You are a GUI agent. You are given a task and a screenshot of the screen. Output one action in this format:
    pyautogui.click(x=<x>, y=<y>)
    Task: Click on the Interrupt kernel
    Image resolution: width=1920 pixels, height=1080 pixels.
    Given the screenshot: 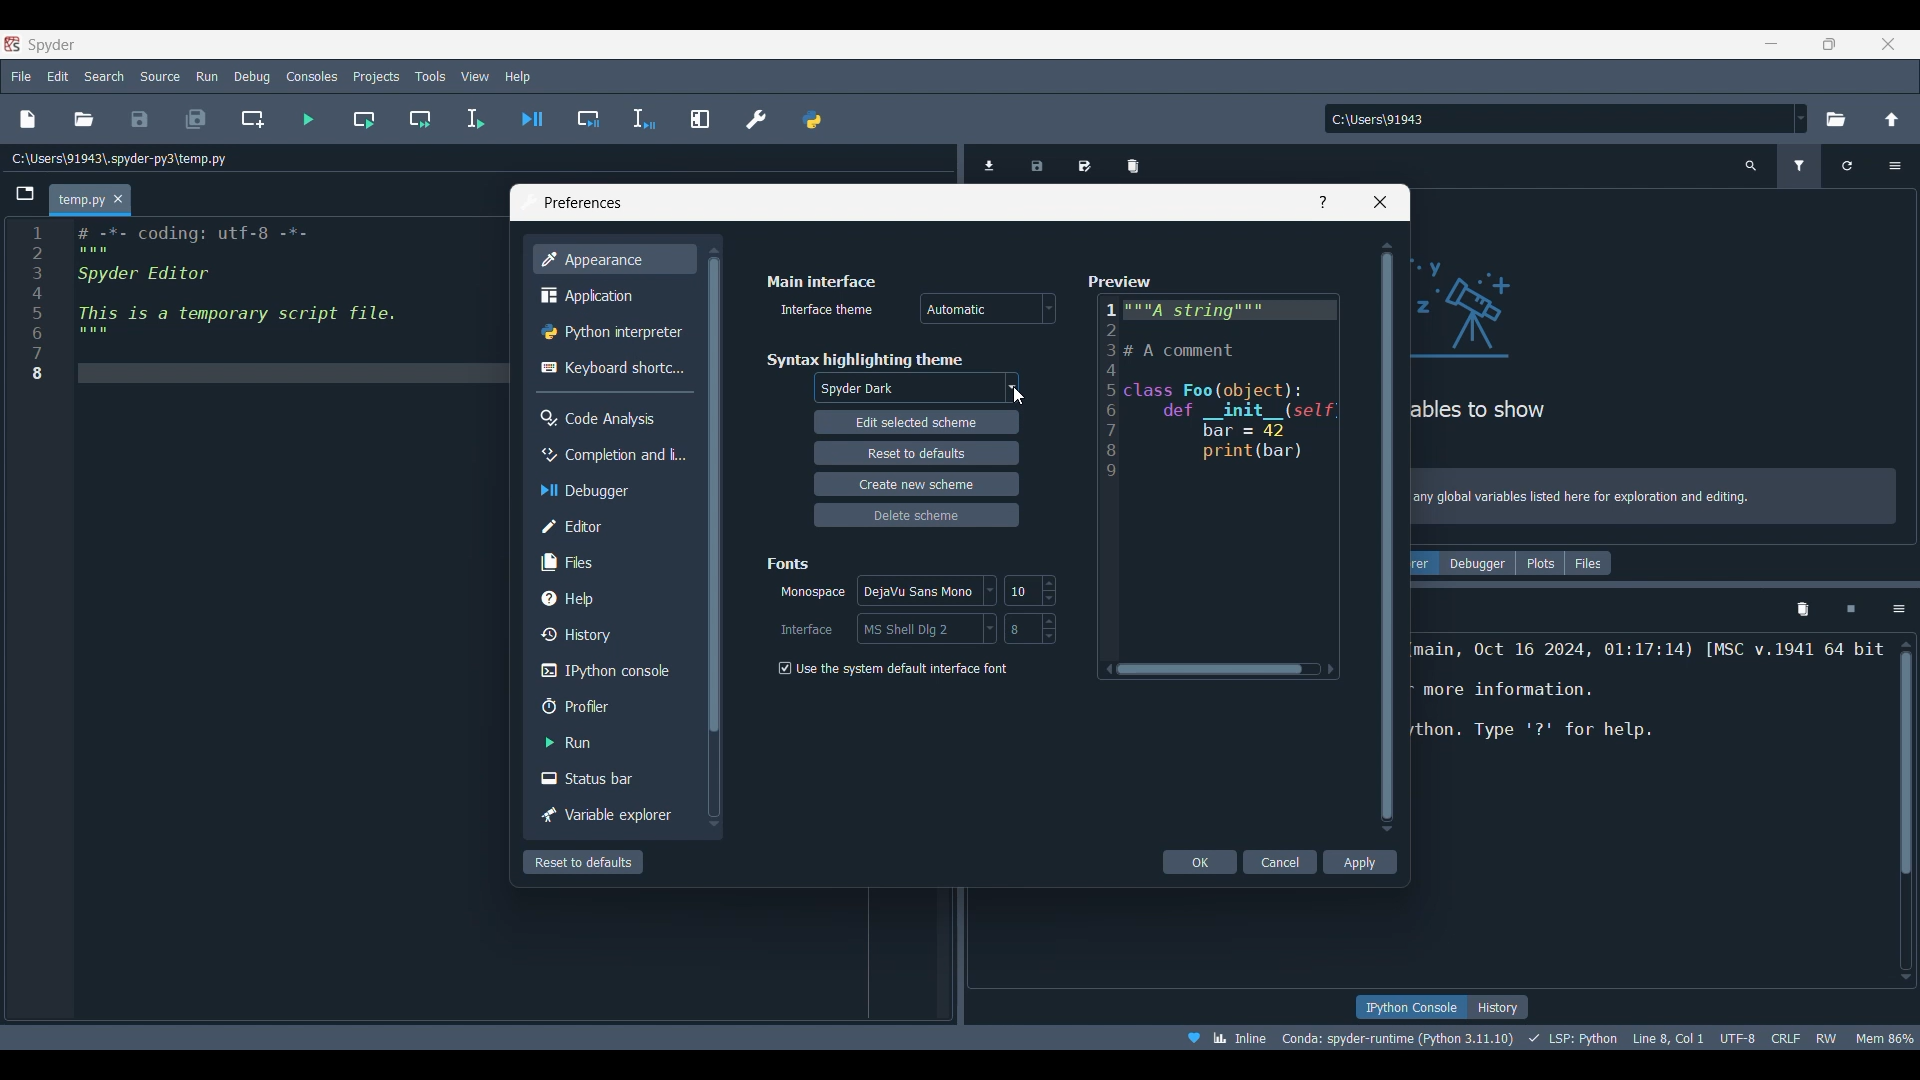 What is the action you would take?
    pyautogui.click(x=1851, y=610)
    